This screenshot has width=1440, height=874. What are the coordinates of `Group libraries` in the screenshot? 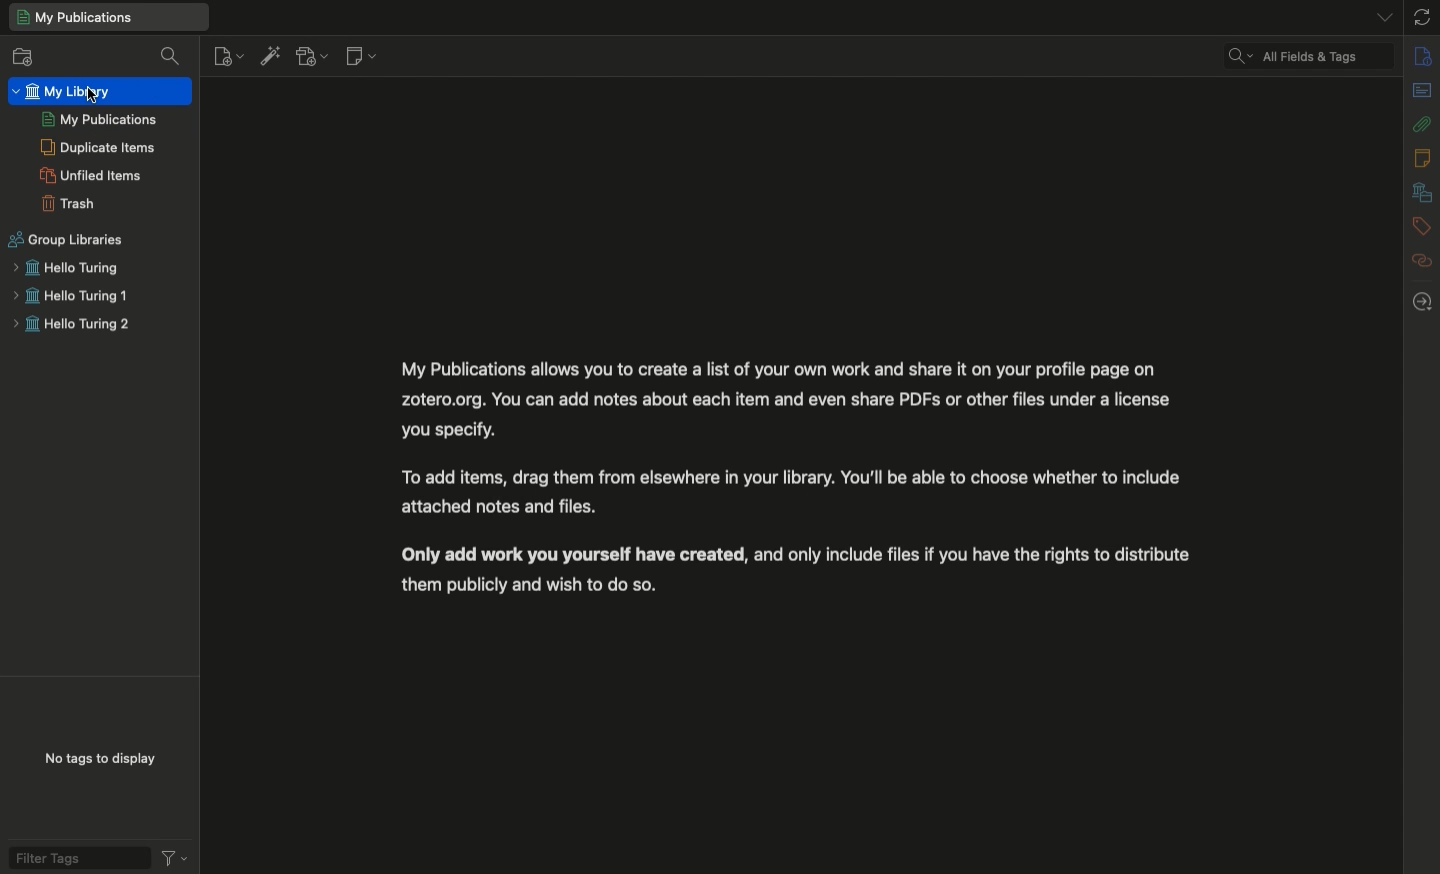 It's located at (66, 243).